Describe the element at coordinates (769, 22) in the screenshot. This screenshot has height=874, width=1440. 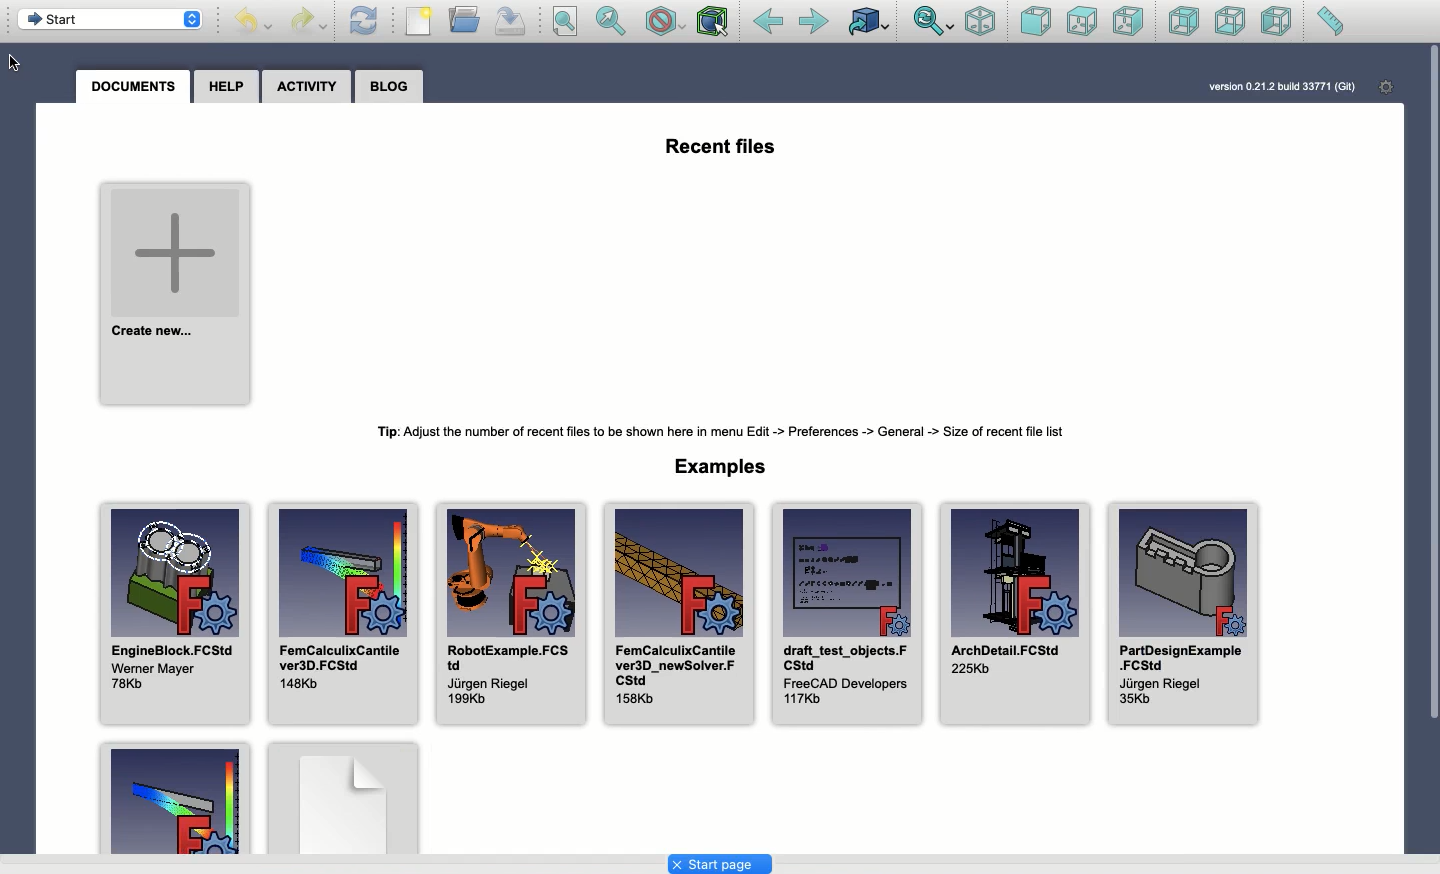
I see `Back` at that location.